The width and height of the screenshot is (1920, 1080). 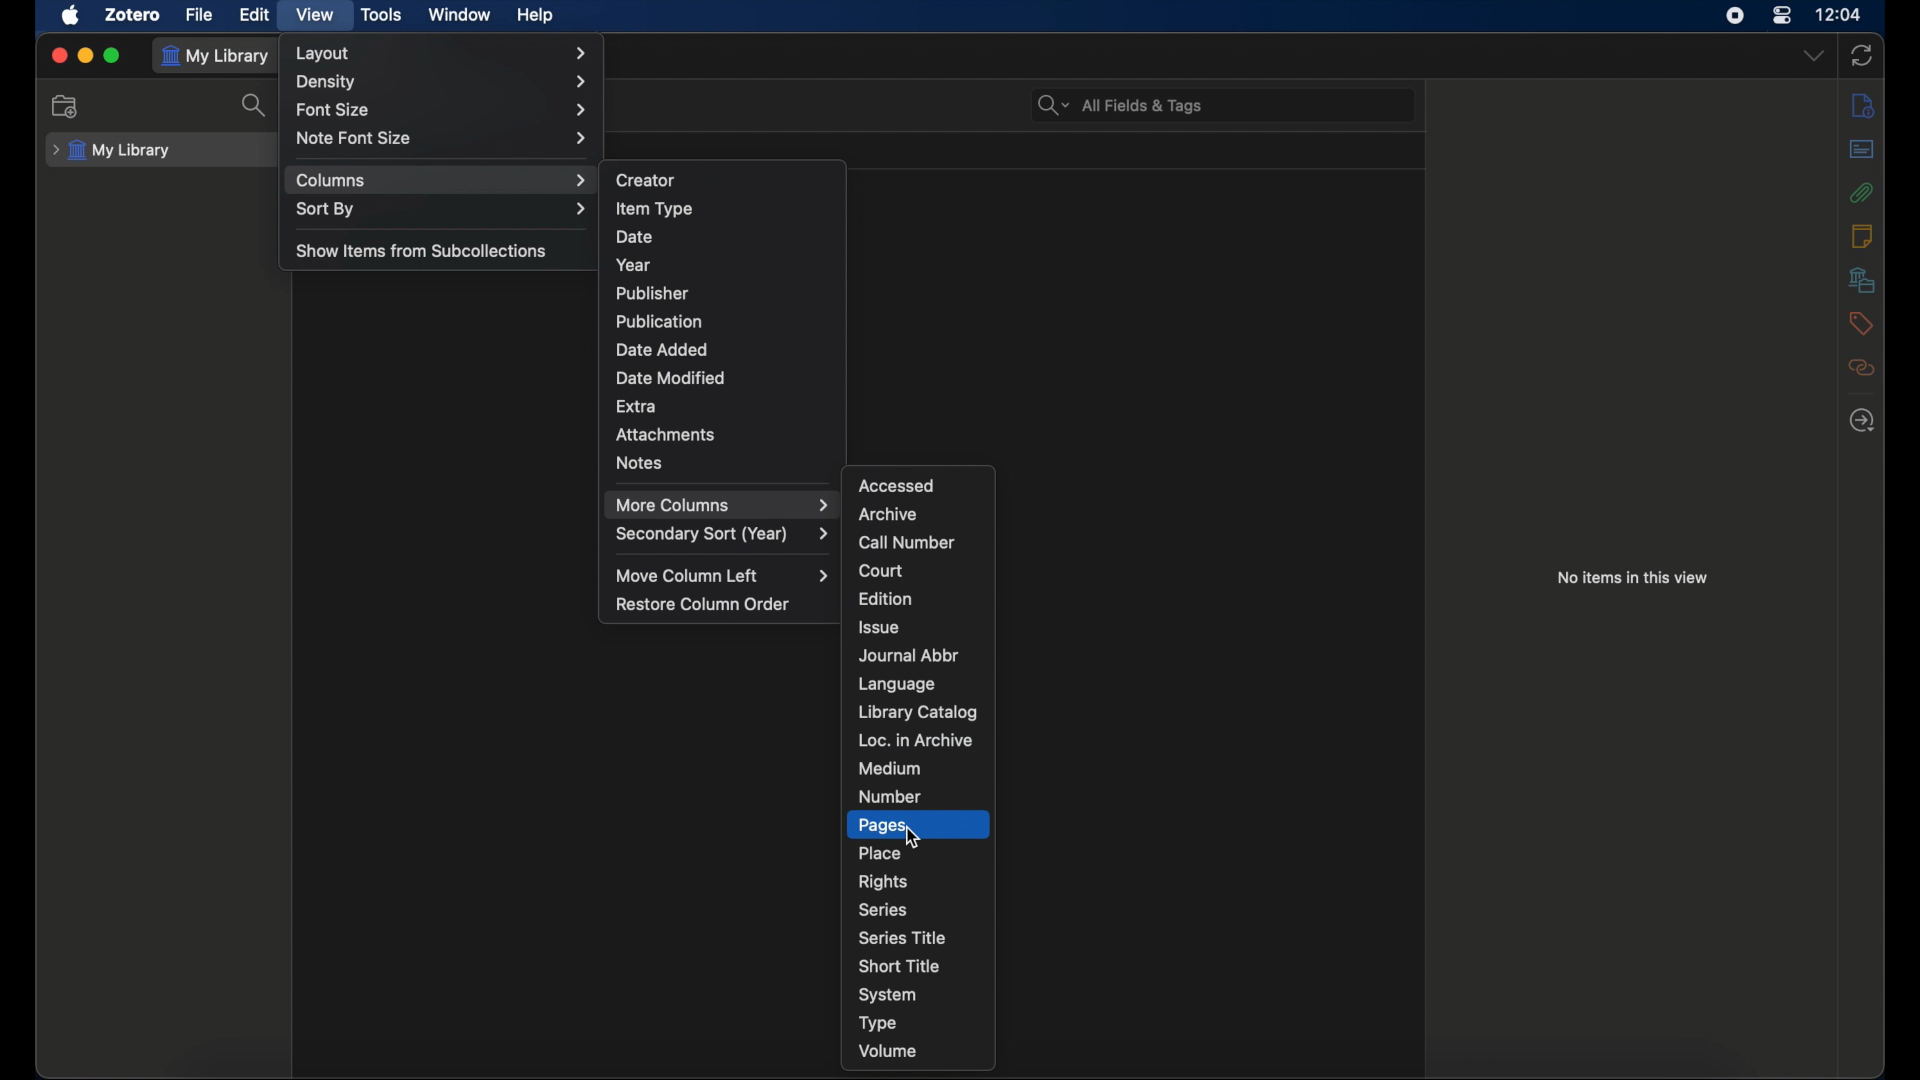 What do you see at coordinates (1120, 104) in the screenshot?
I see `search bar` at bounding box center [1120, 104].